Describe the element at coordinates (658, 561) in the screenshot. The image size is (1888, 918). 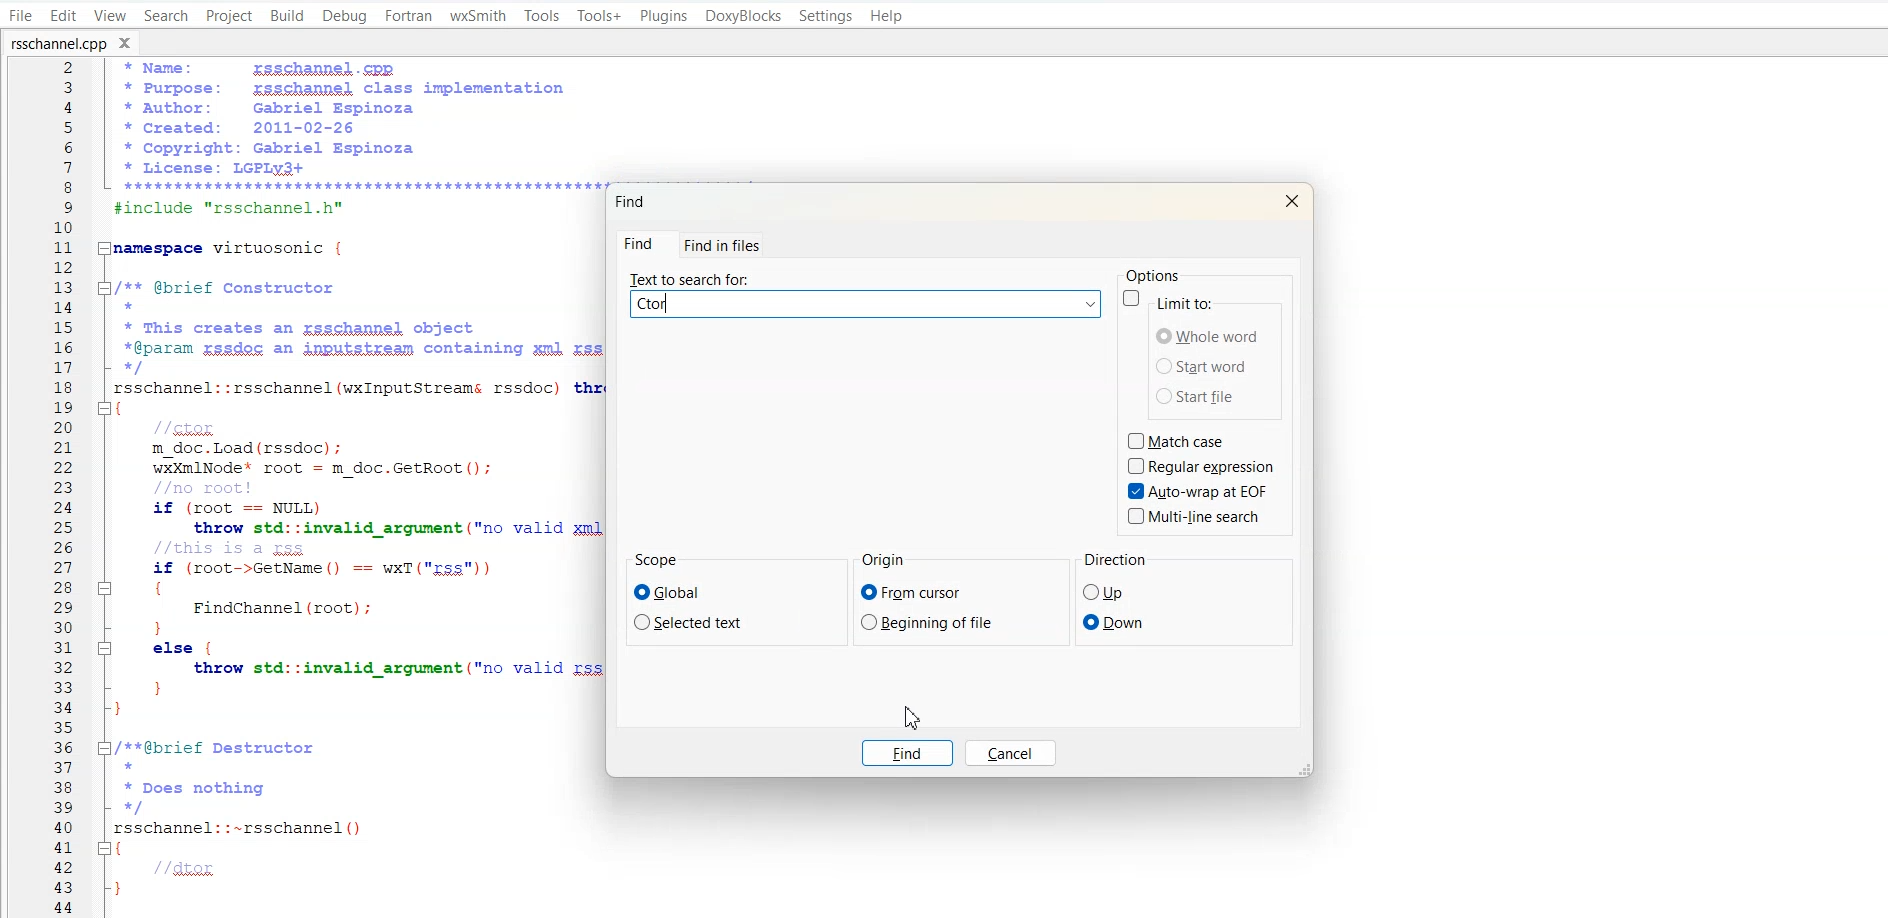
I see `Scope` at that location.